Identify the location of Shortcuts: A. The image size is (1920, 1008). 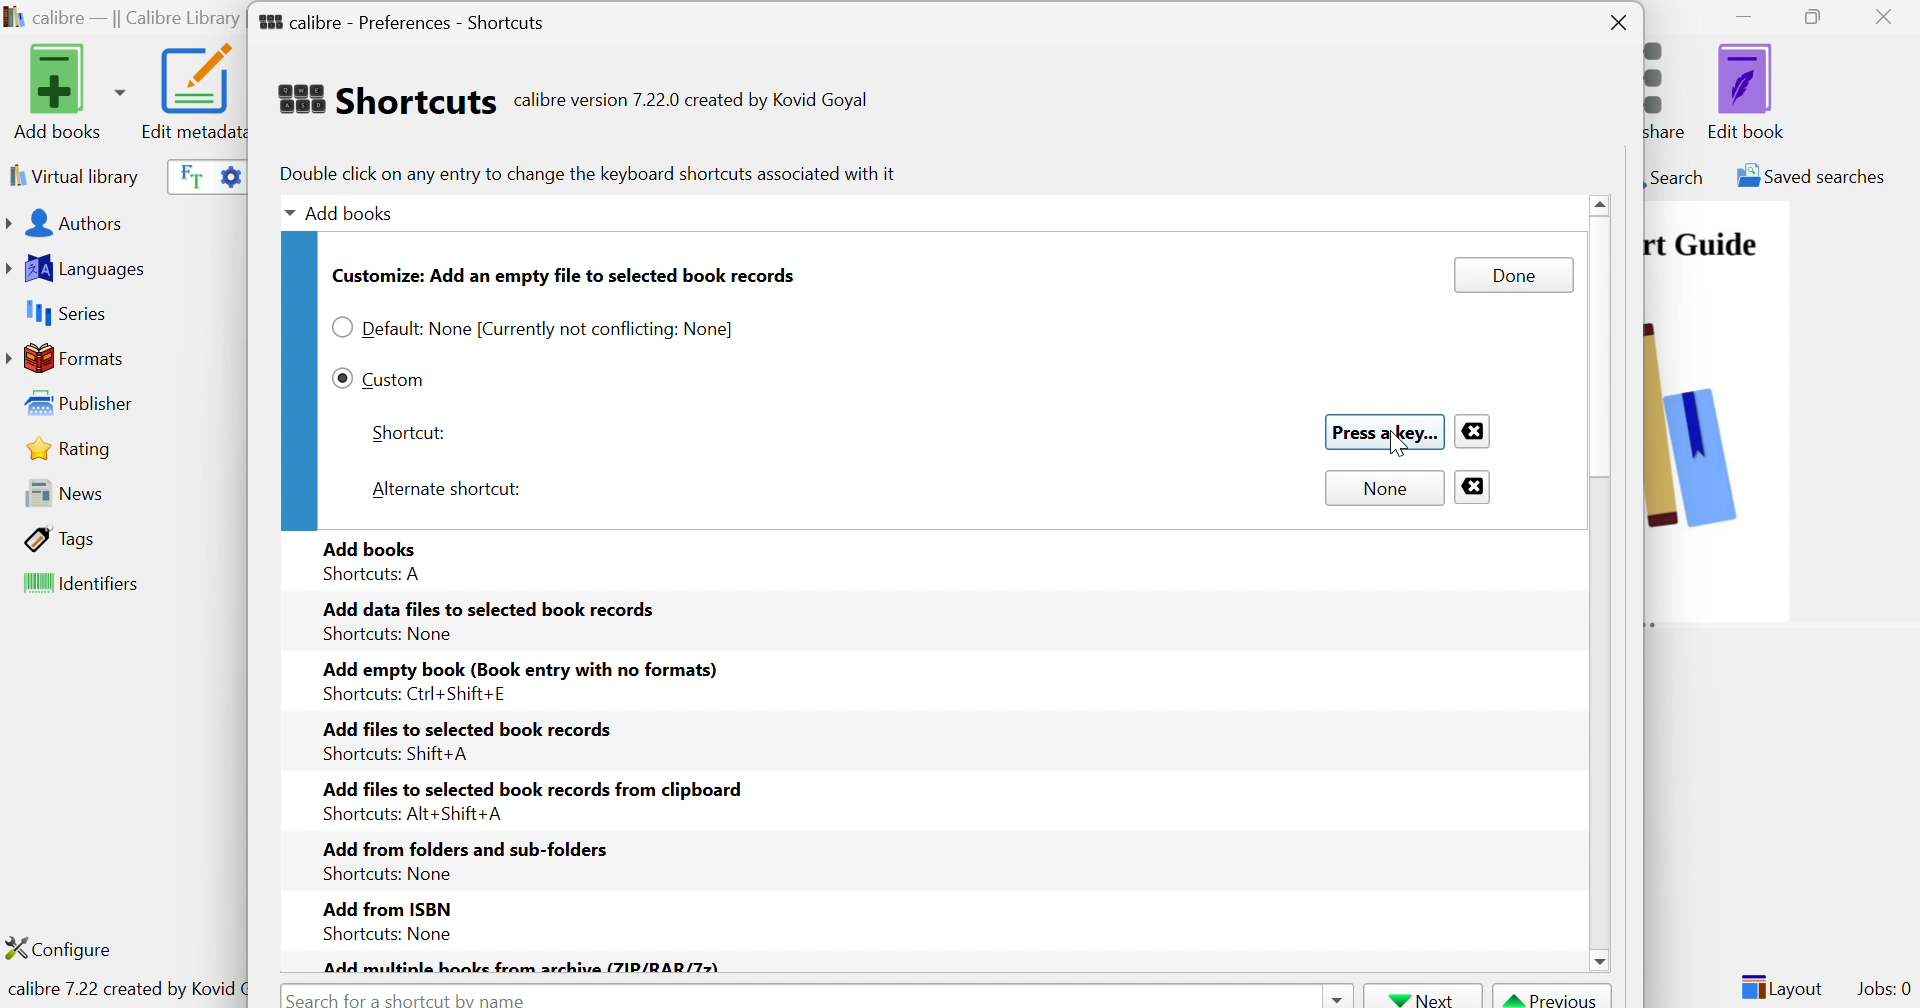
(375, 575).